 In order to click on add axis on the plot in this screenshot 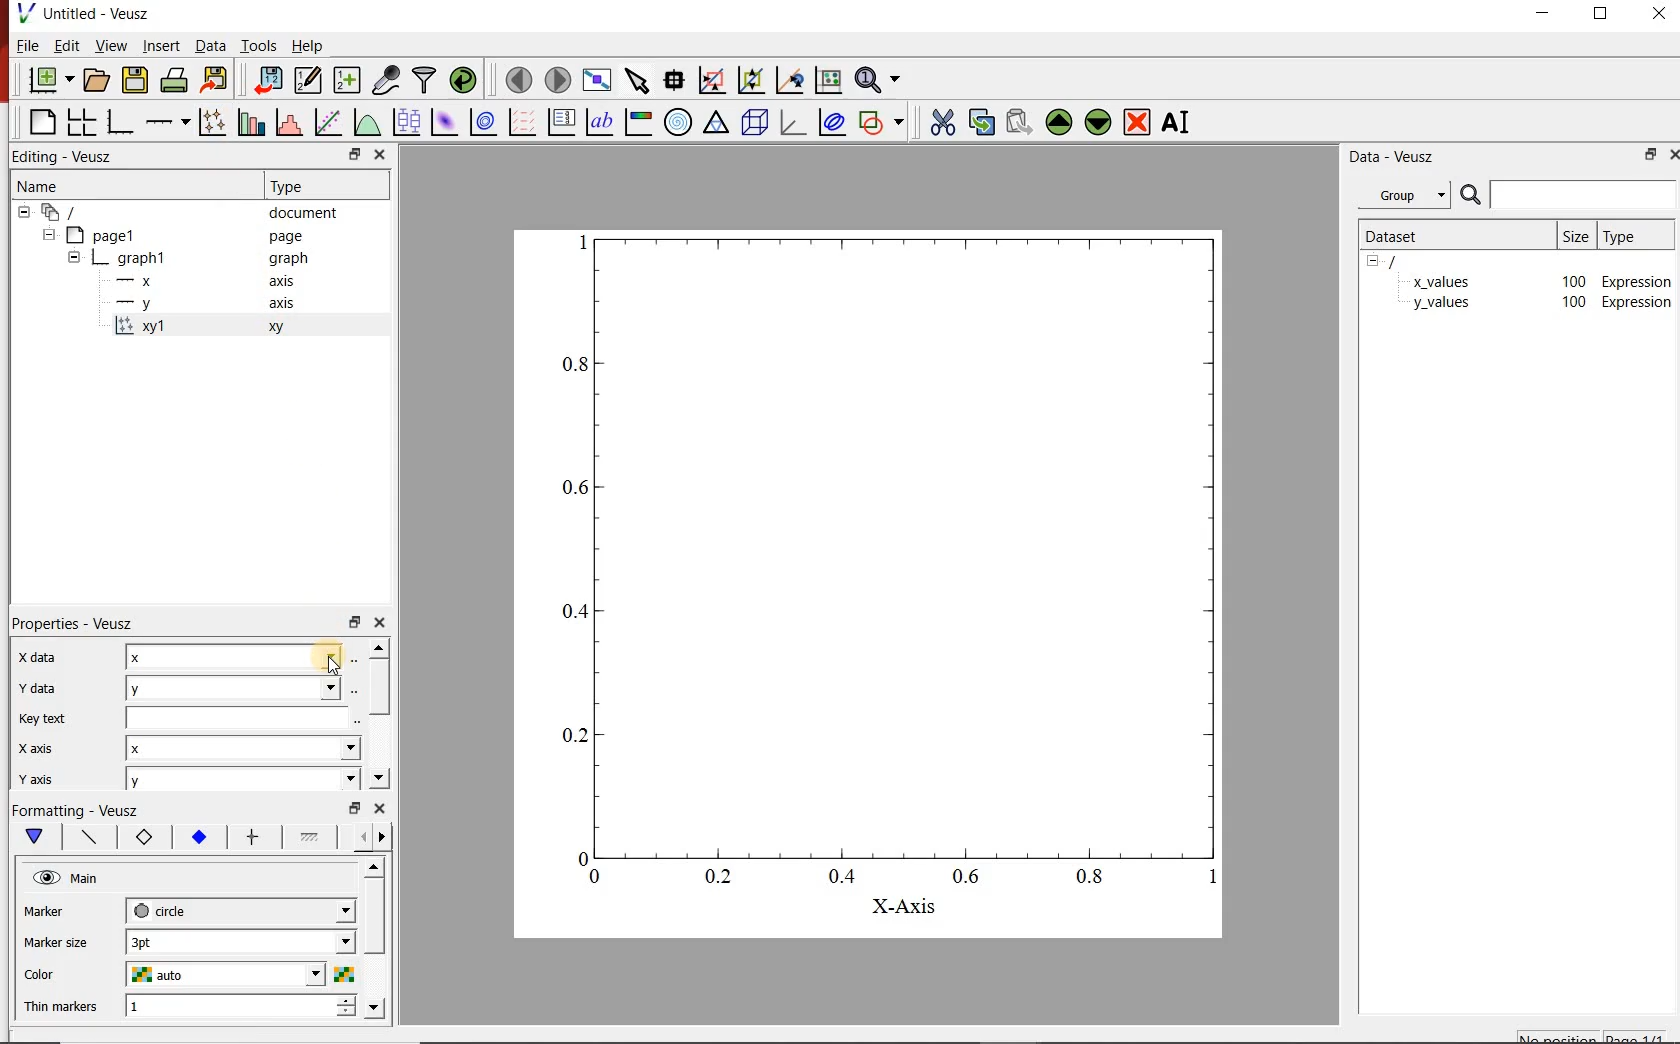, I will do `click(168, 122)`.